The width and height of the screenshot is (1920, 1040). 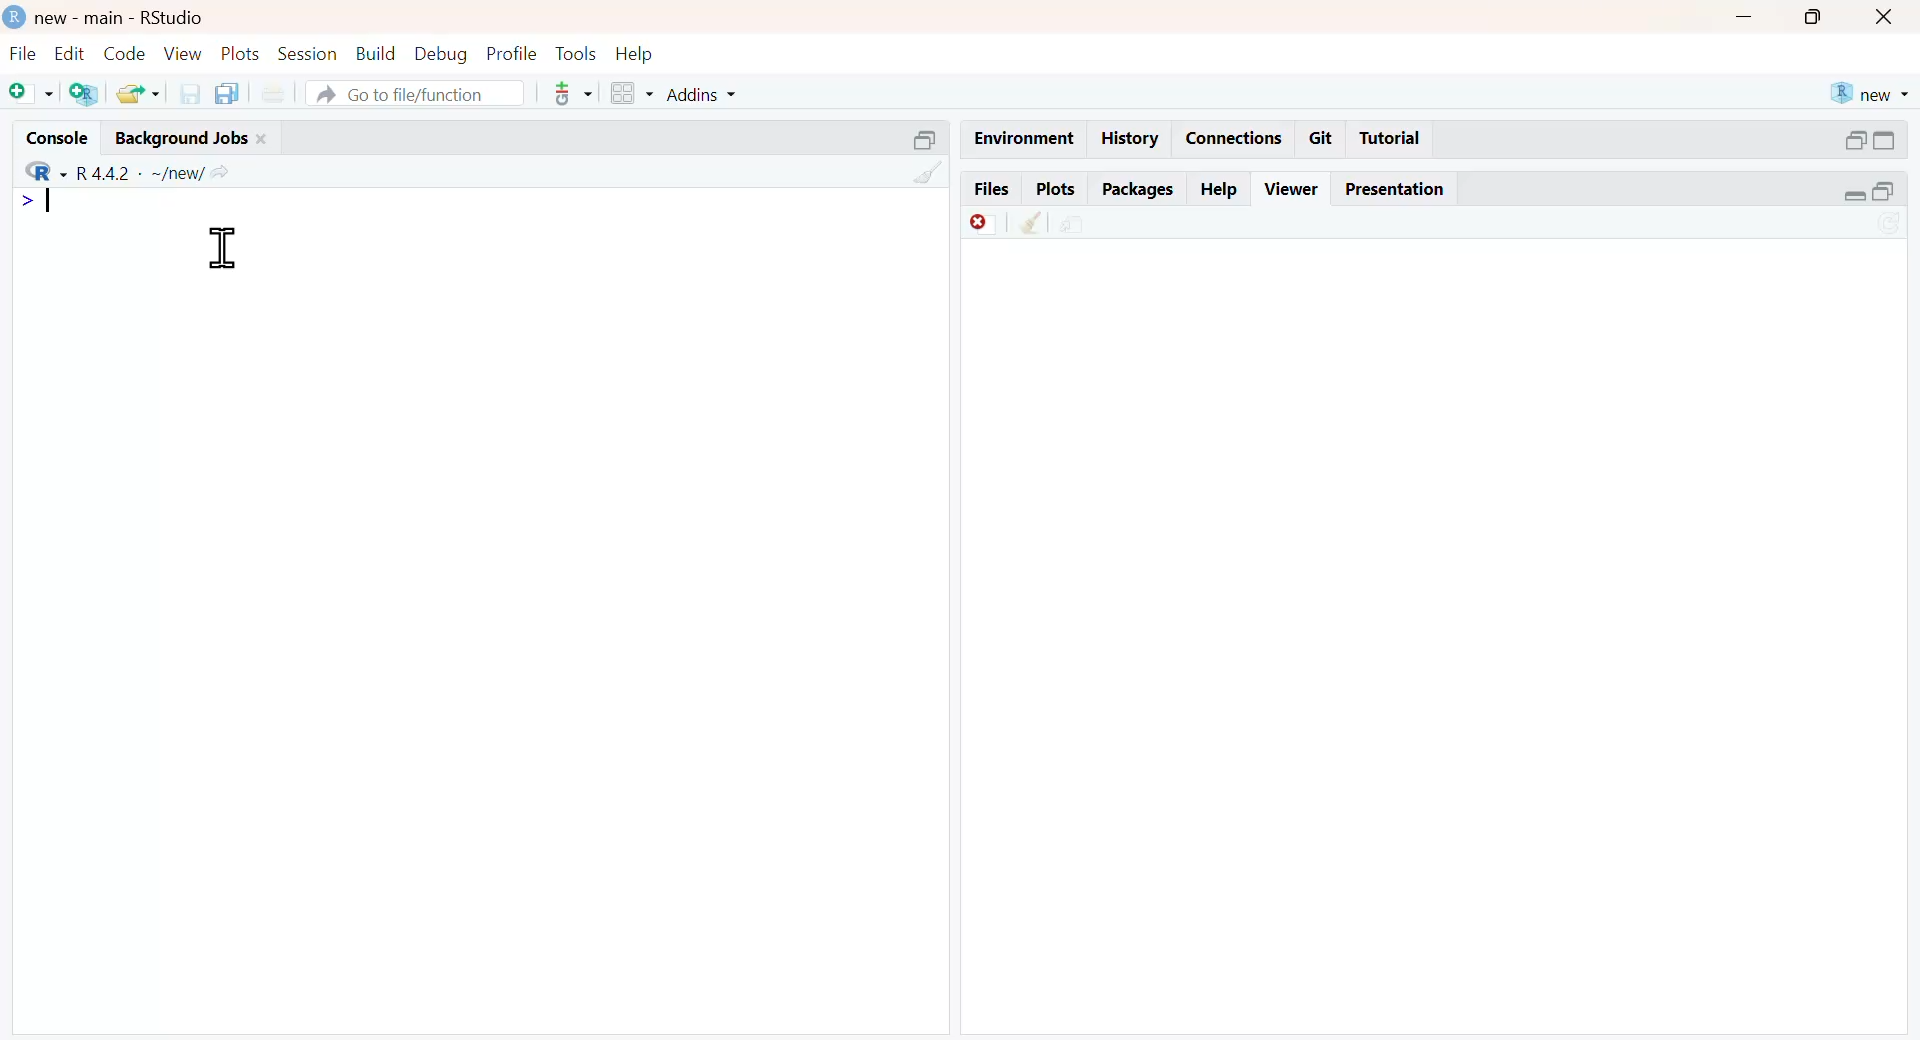 I want to click on file, so click(x=23, y=53).